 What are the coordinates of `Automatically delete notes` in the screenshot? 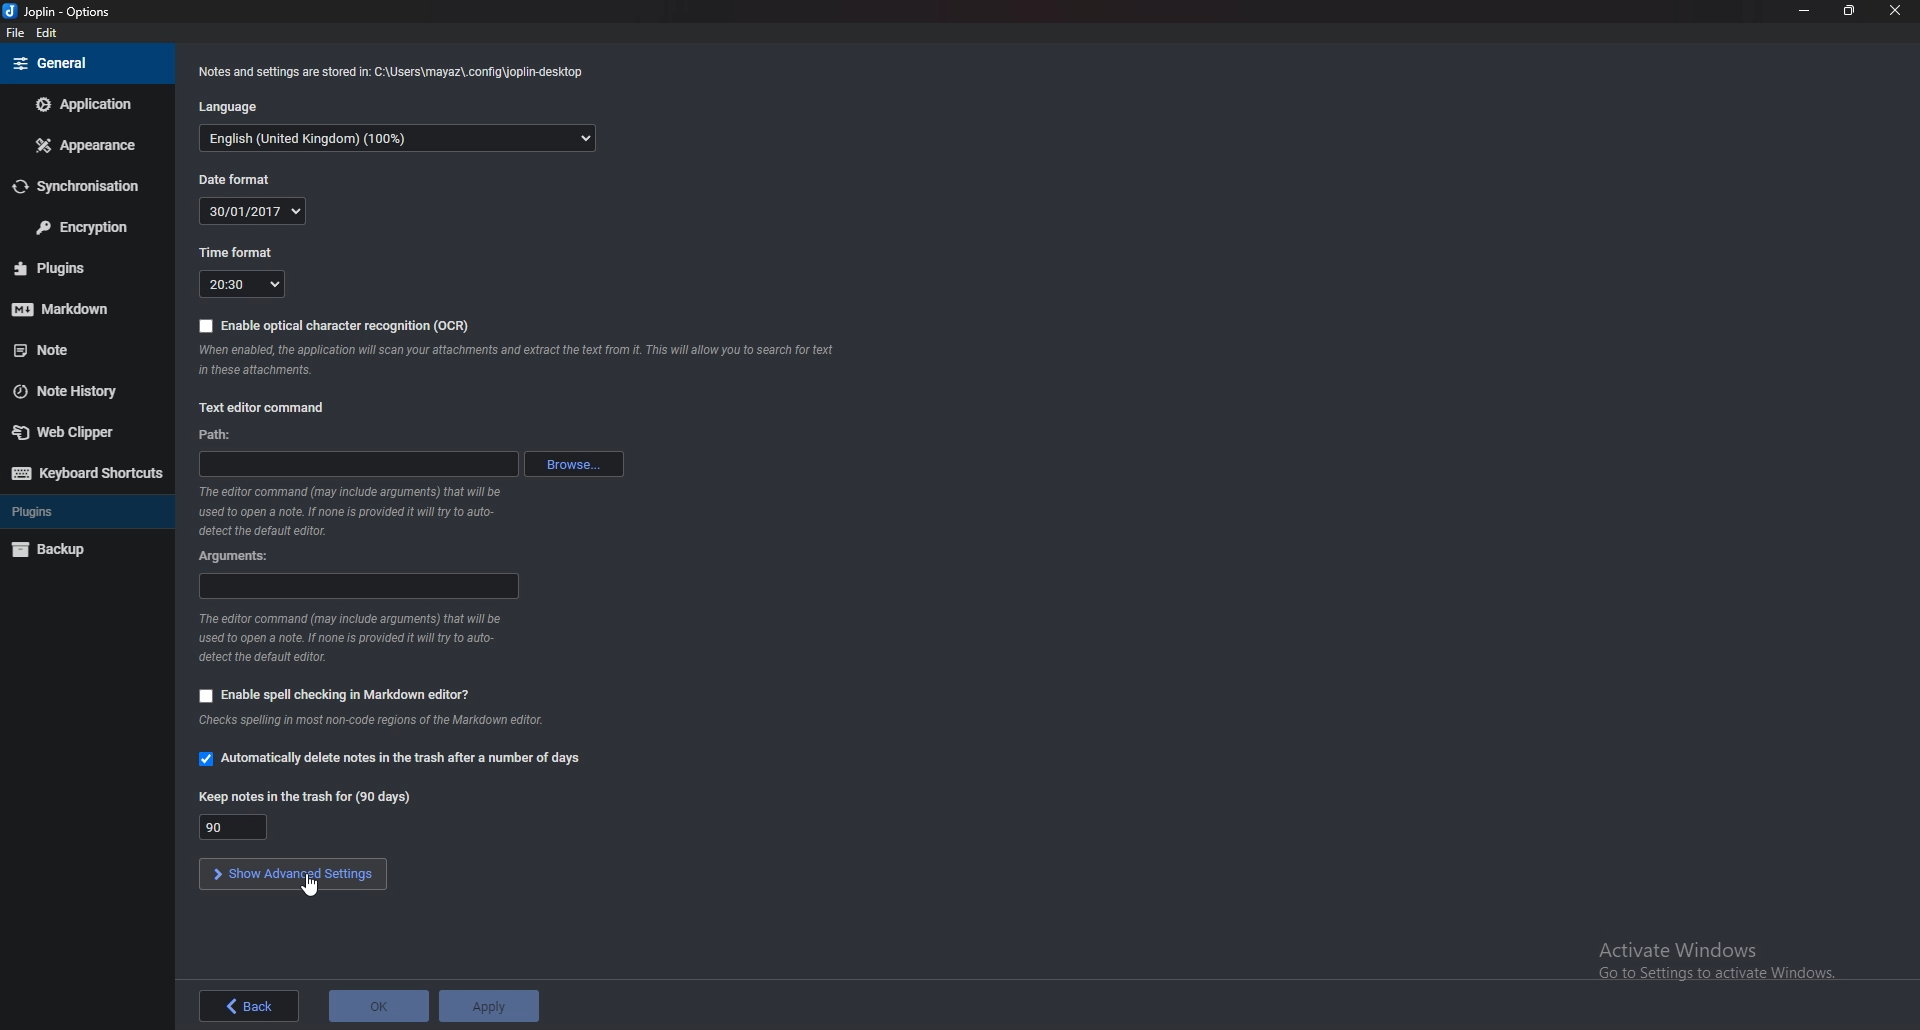 It's located at (394, 762).